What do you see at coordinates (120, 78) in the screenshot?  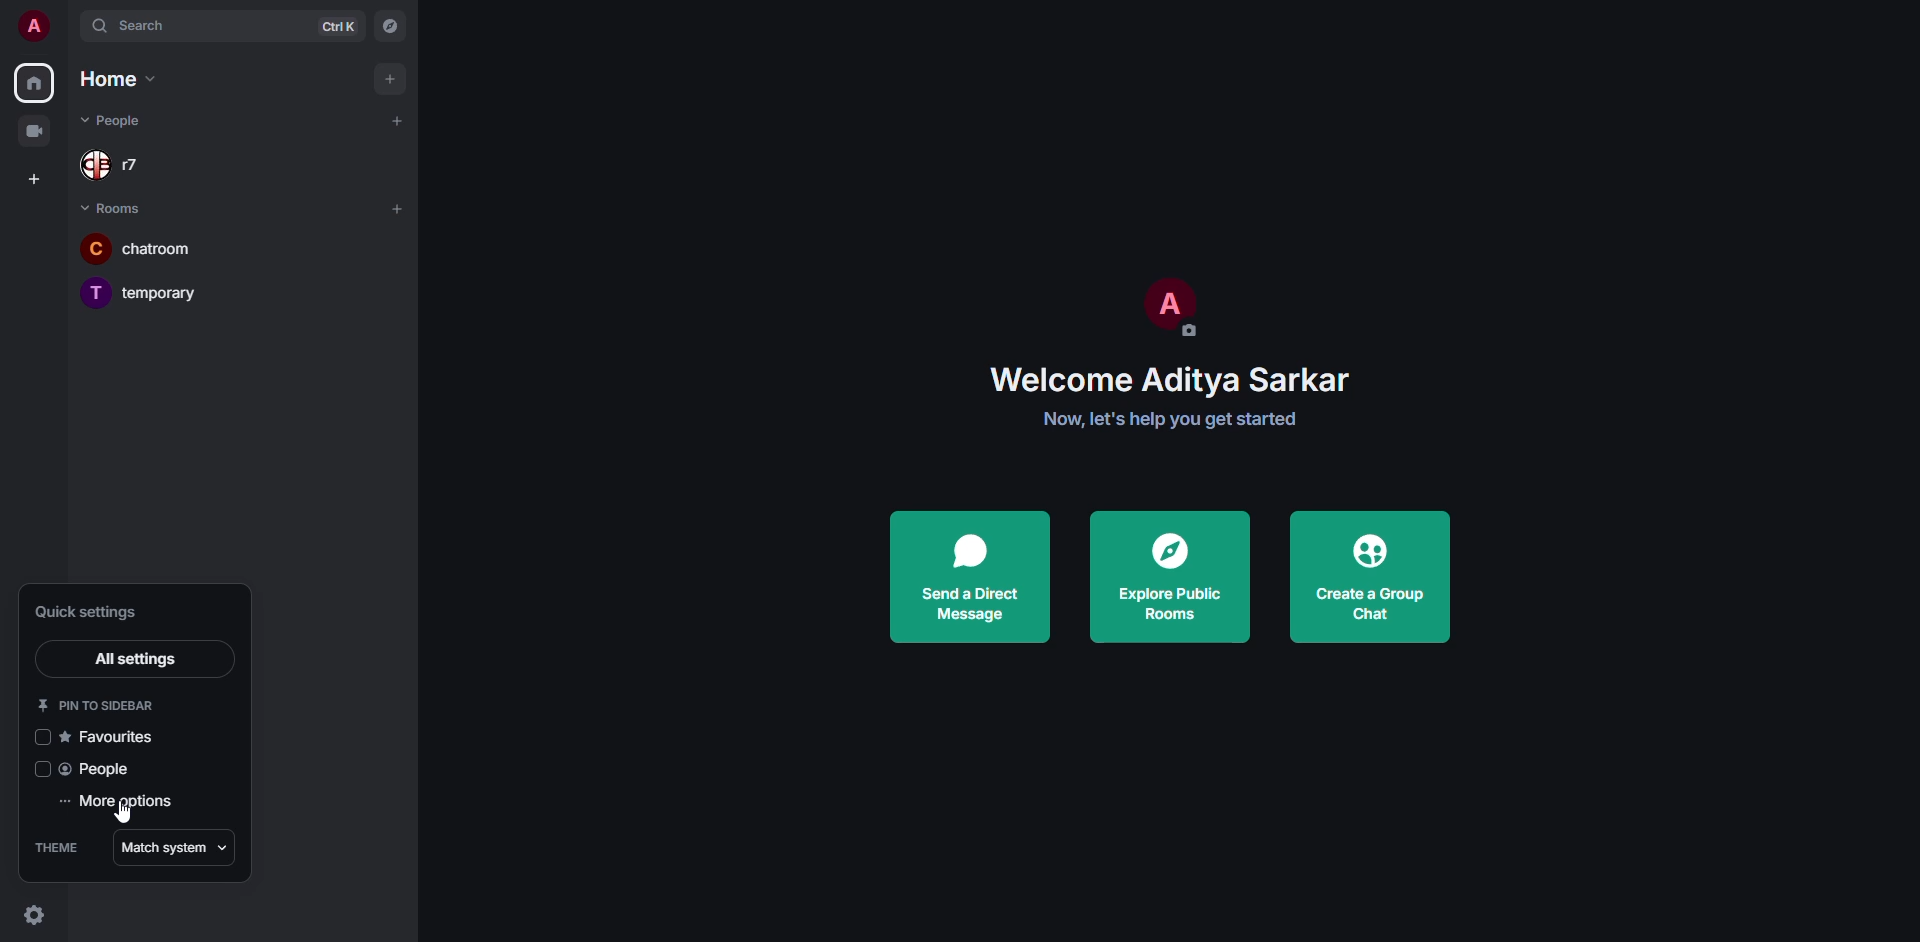 I see `home` at bounding box center [120, 78].